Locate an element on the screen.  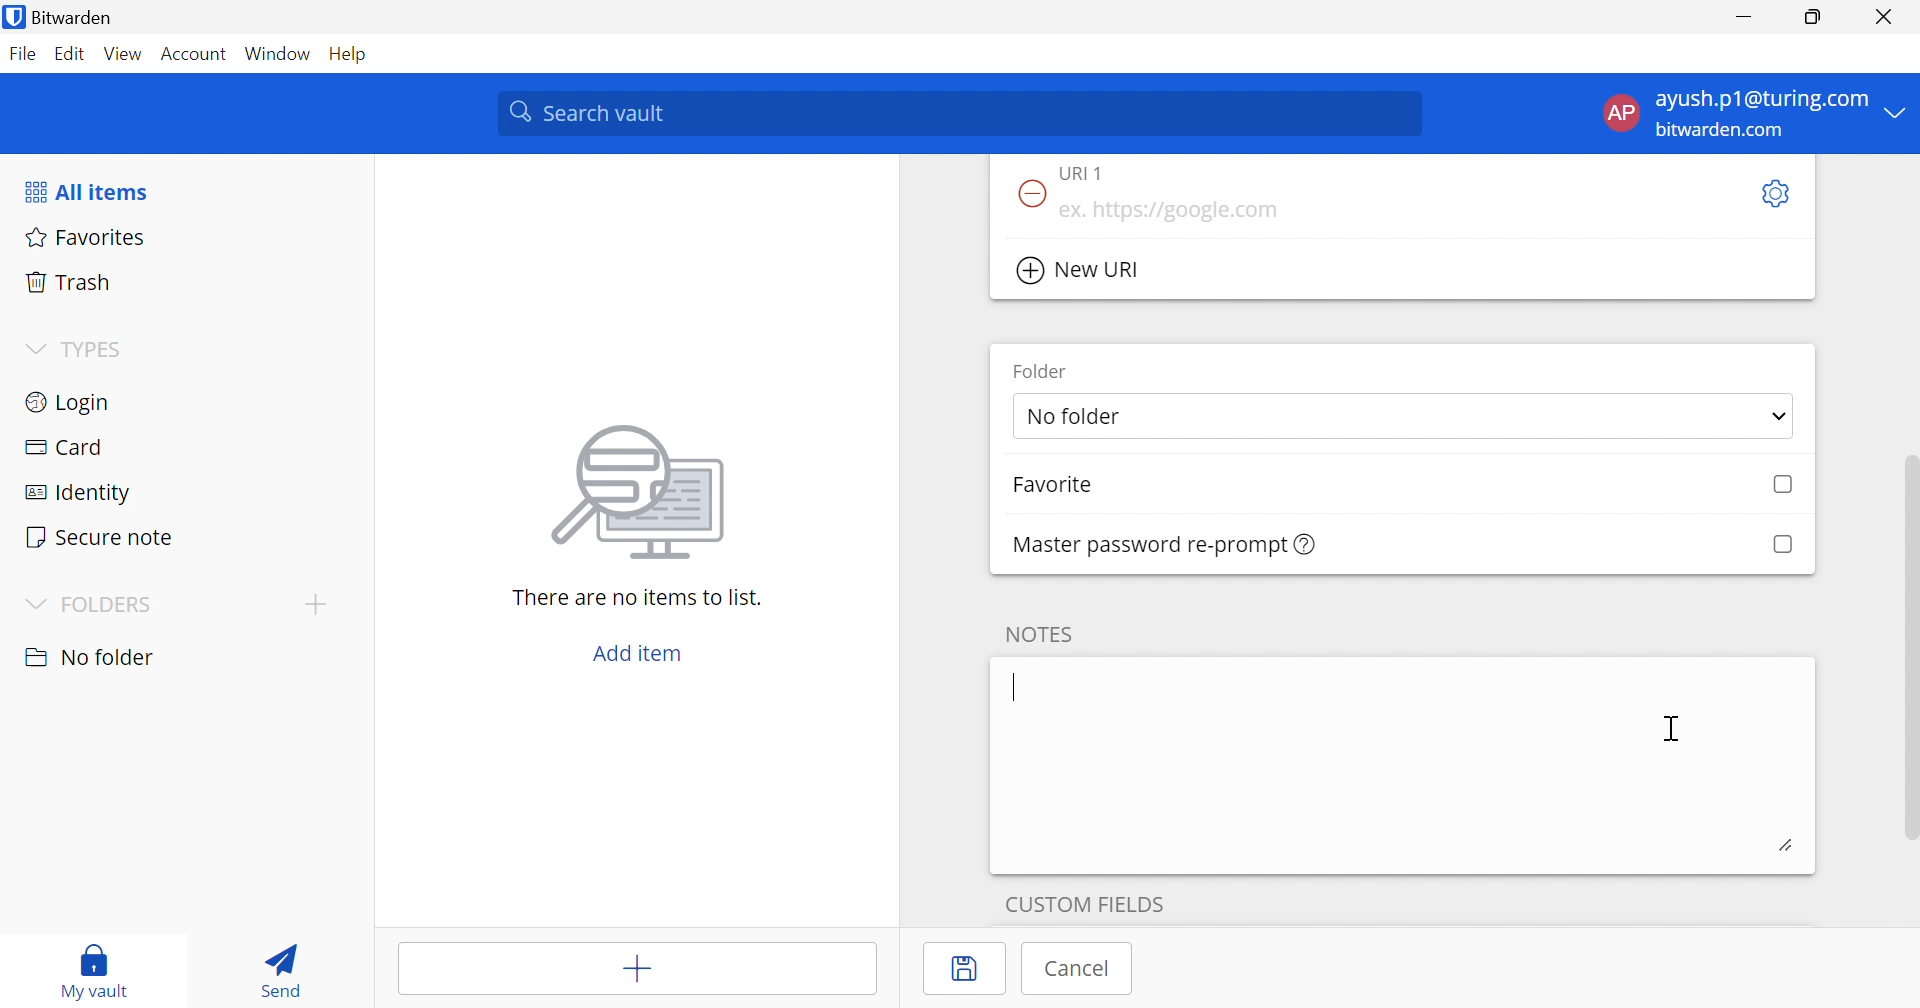
Help is located at coordinates (353, 53).